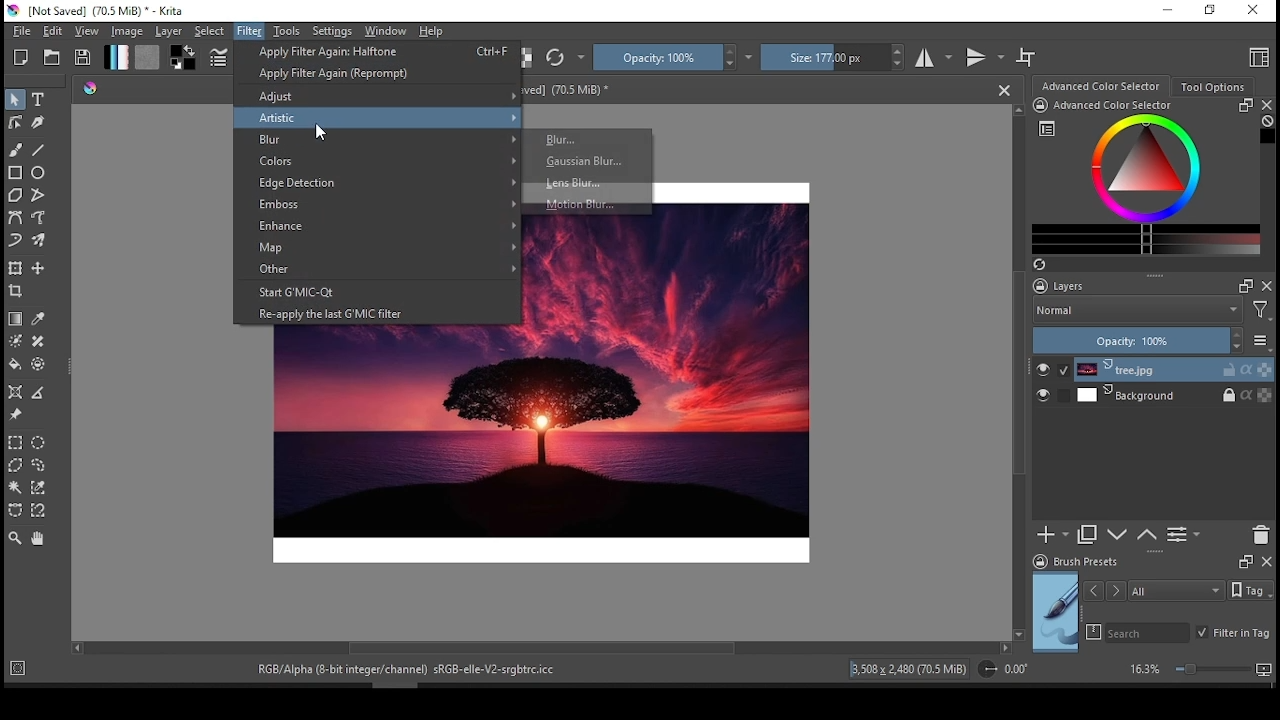 The image size is (1280, 720). Describe the element at coordinates (378, 247) in the screenshot. I see `map` at that location.